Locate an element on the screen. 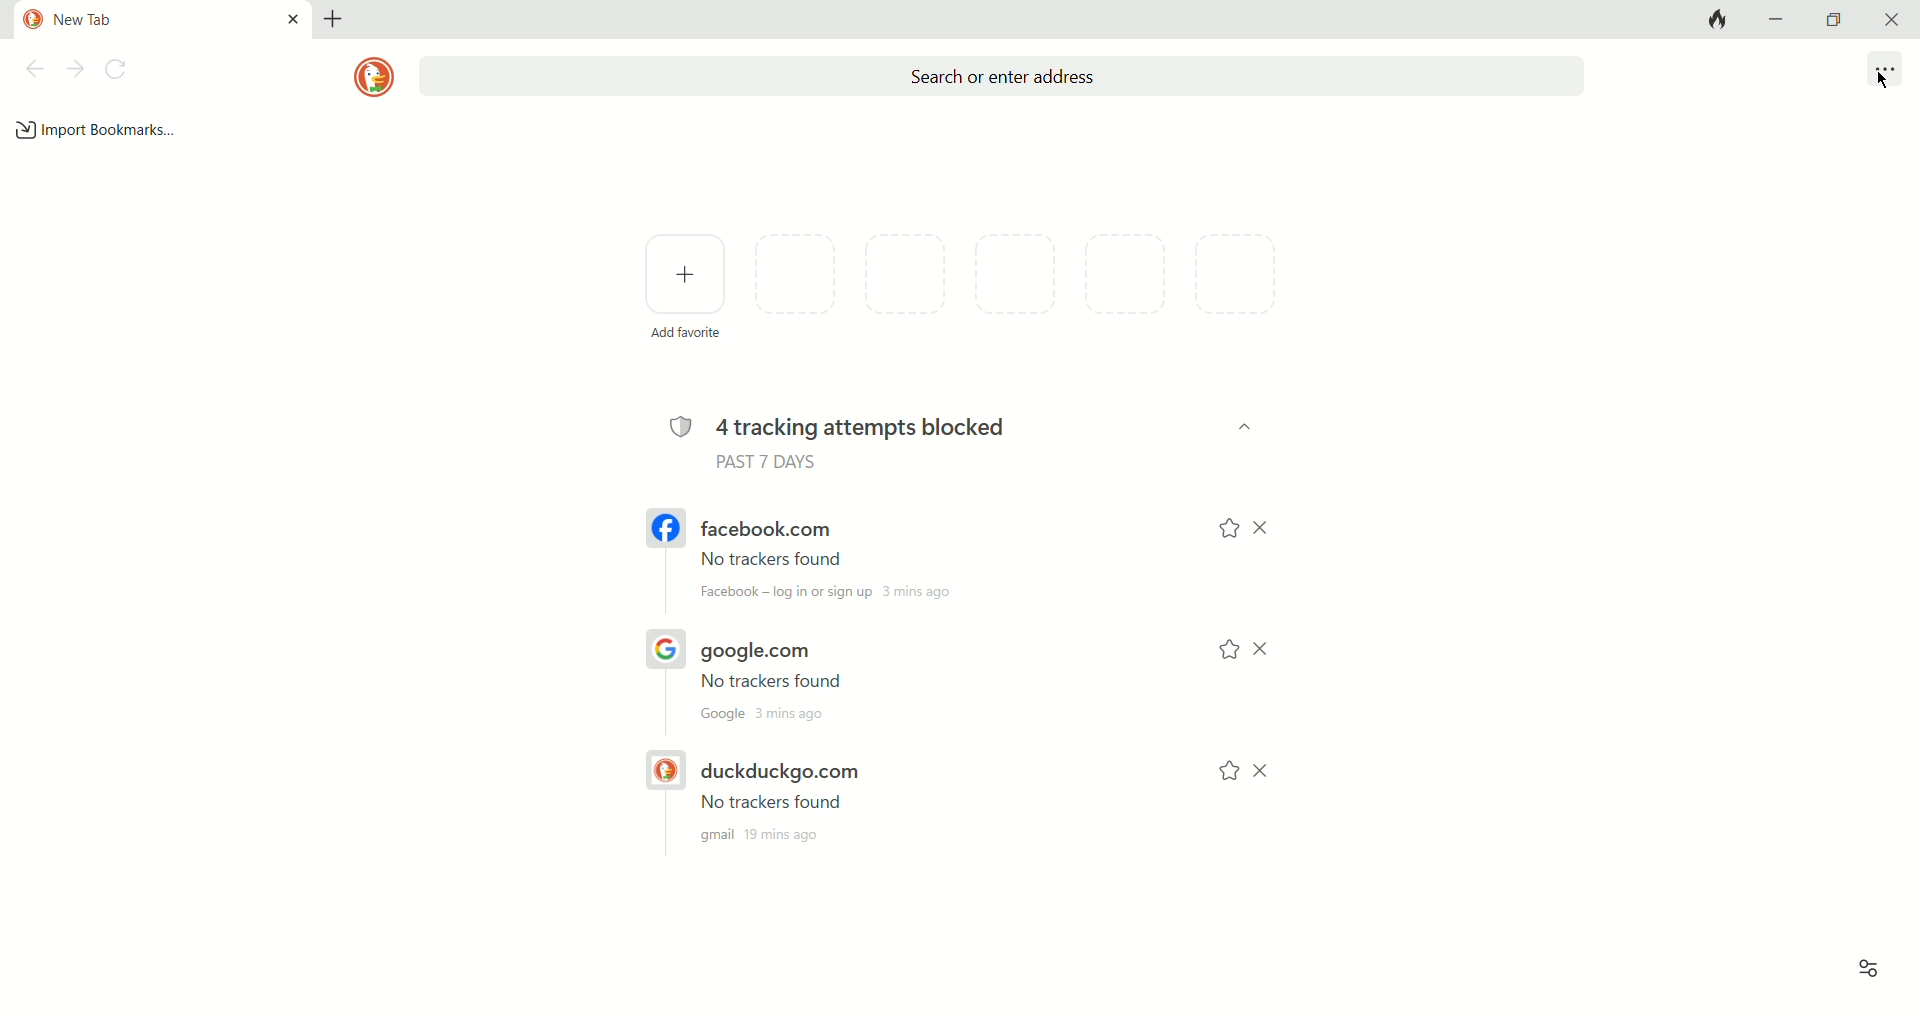  close is located at coordinates (1275, 769).